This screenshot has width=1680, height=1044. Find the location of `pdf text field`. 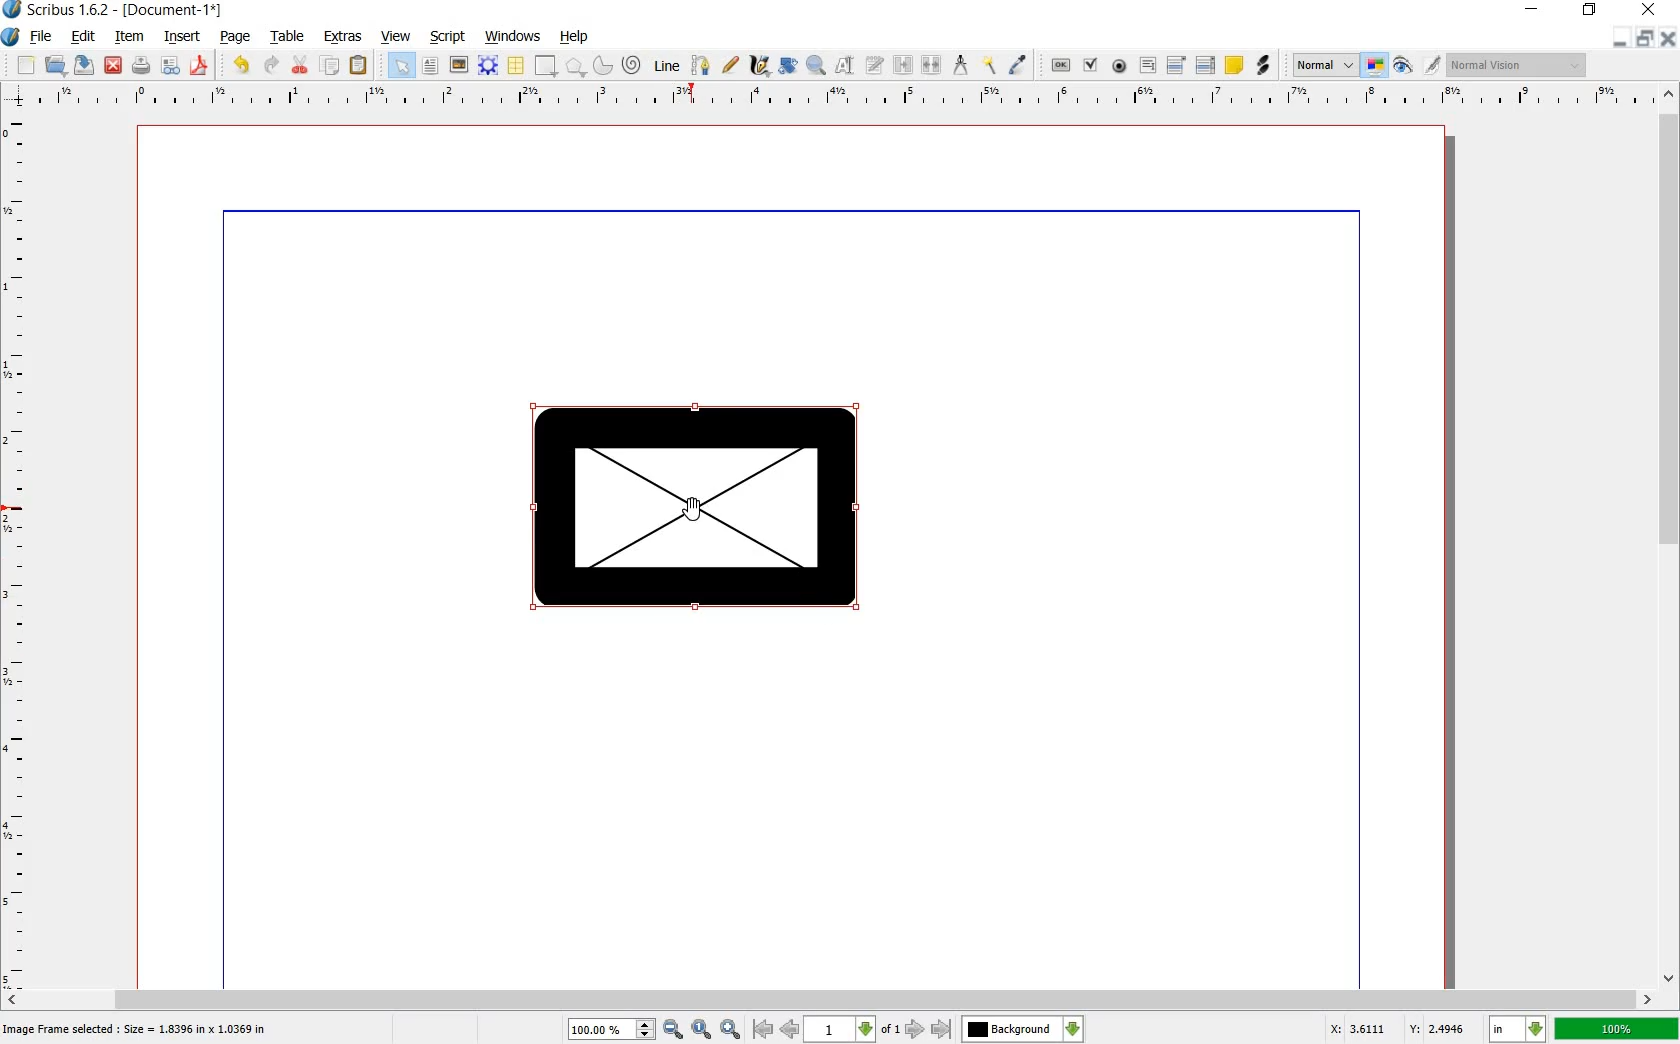

pdf text field is located at coordinates (1149, 66).